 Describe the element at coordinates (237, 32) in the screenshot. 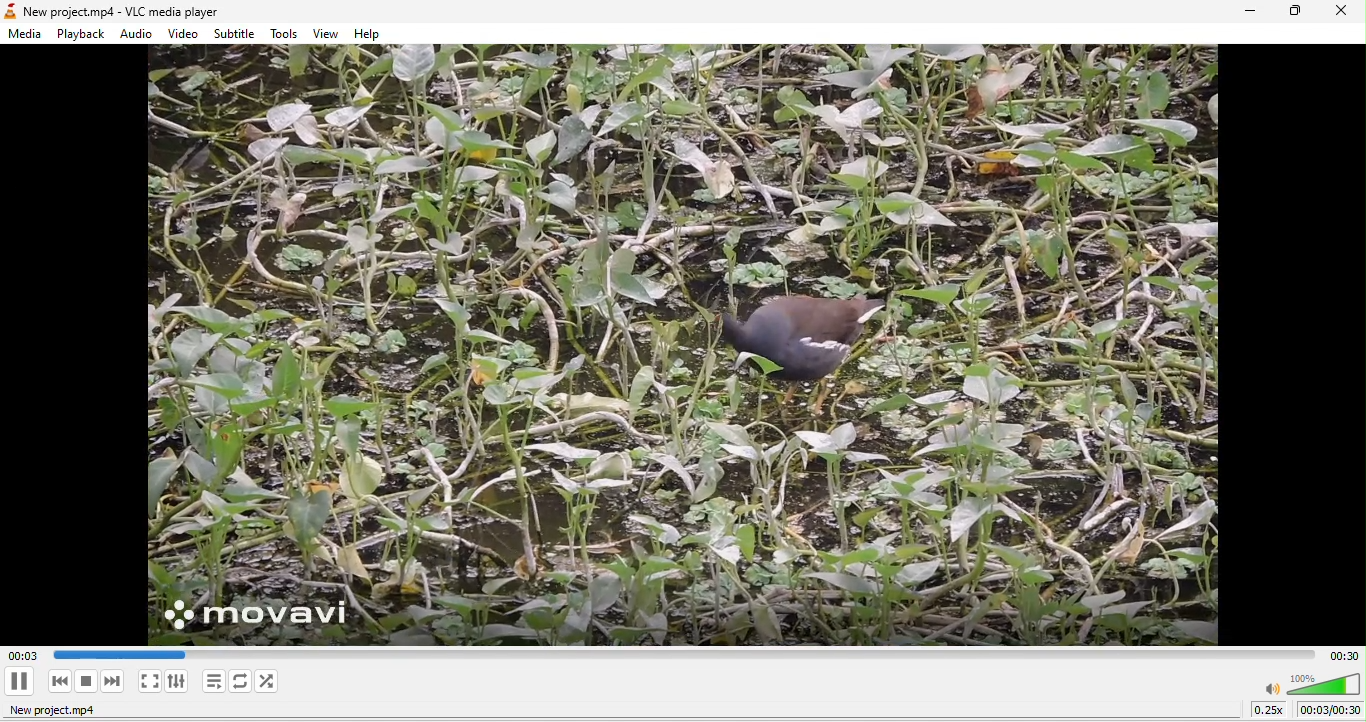

I see `subtitle` at that location.